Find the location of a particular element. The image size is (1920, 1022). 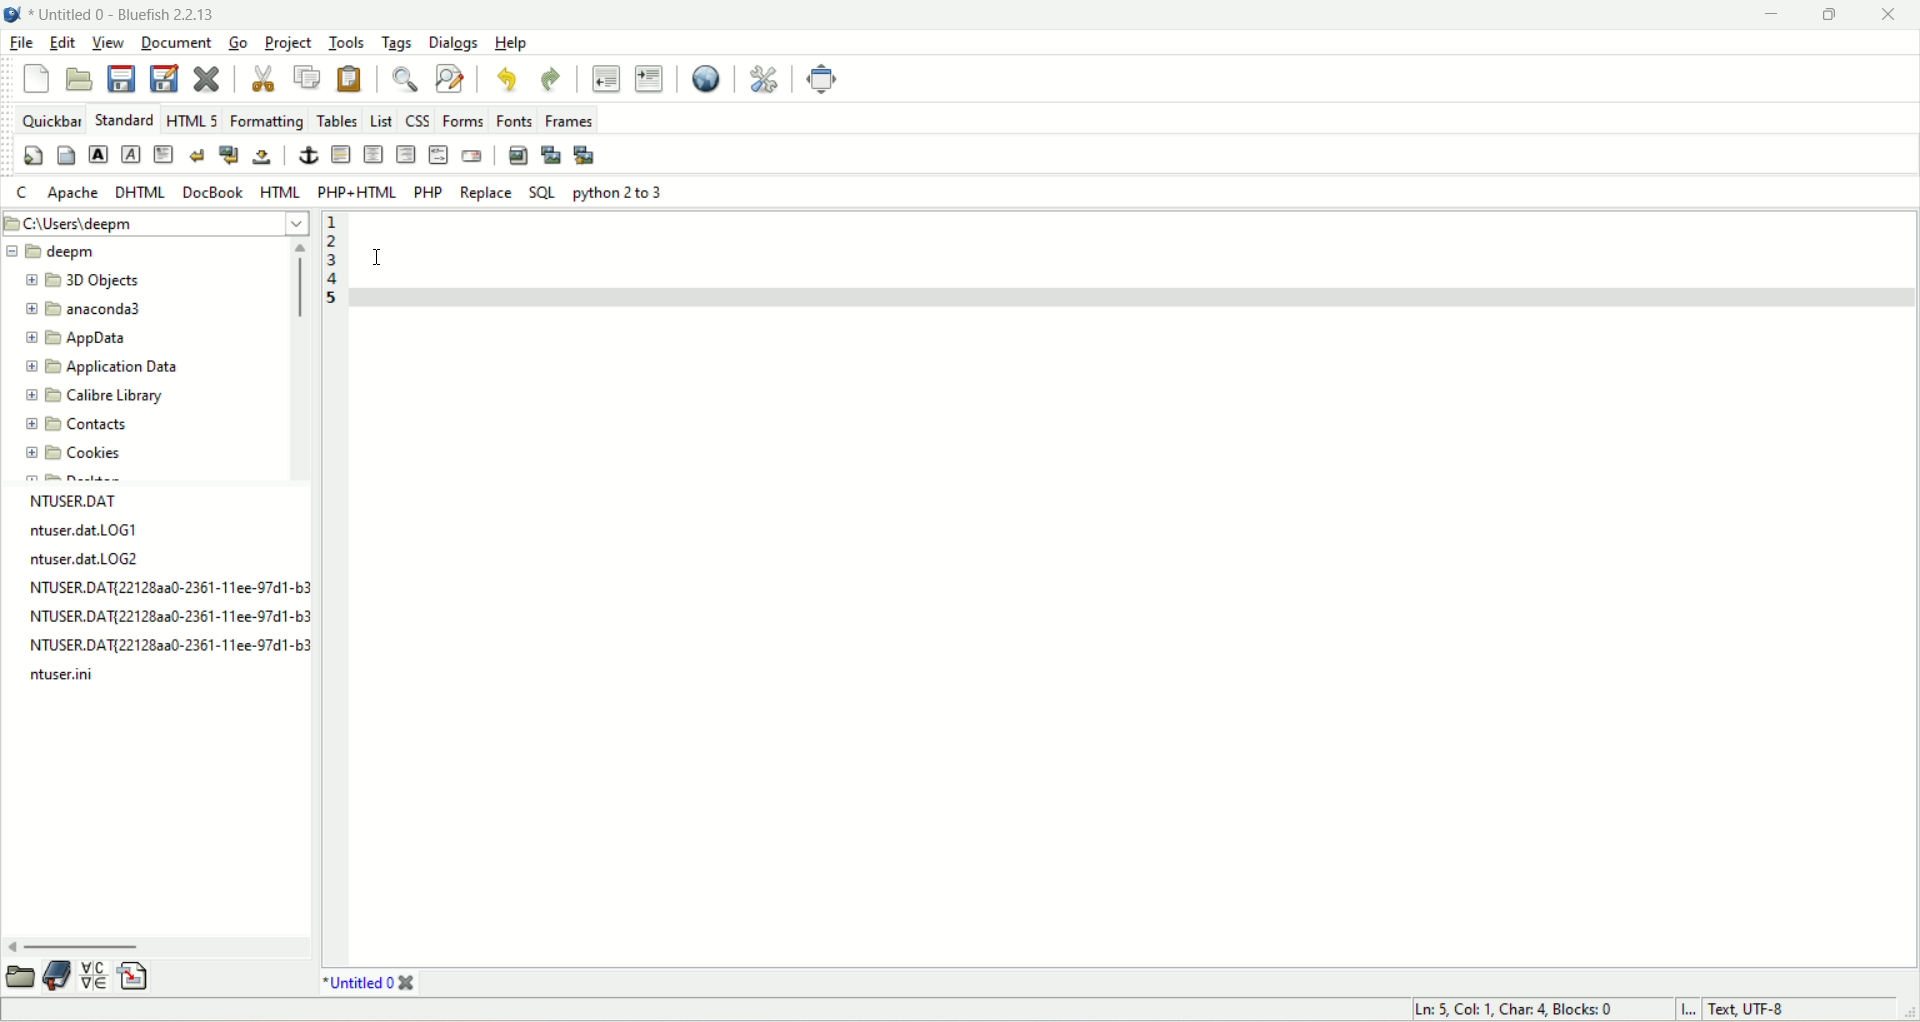

contacts is located at coordinates (78, 425).